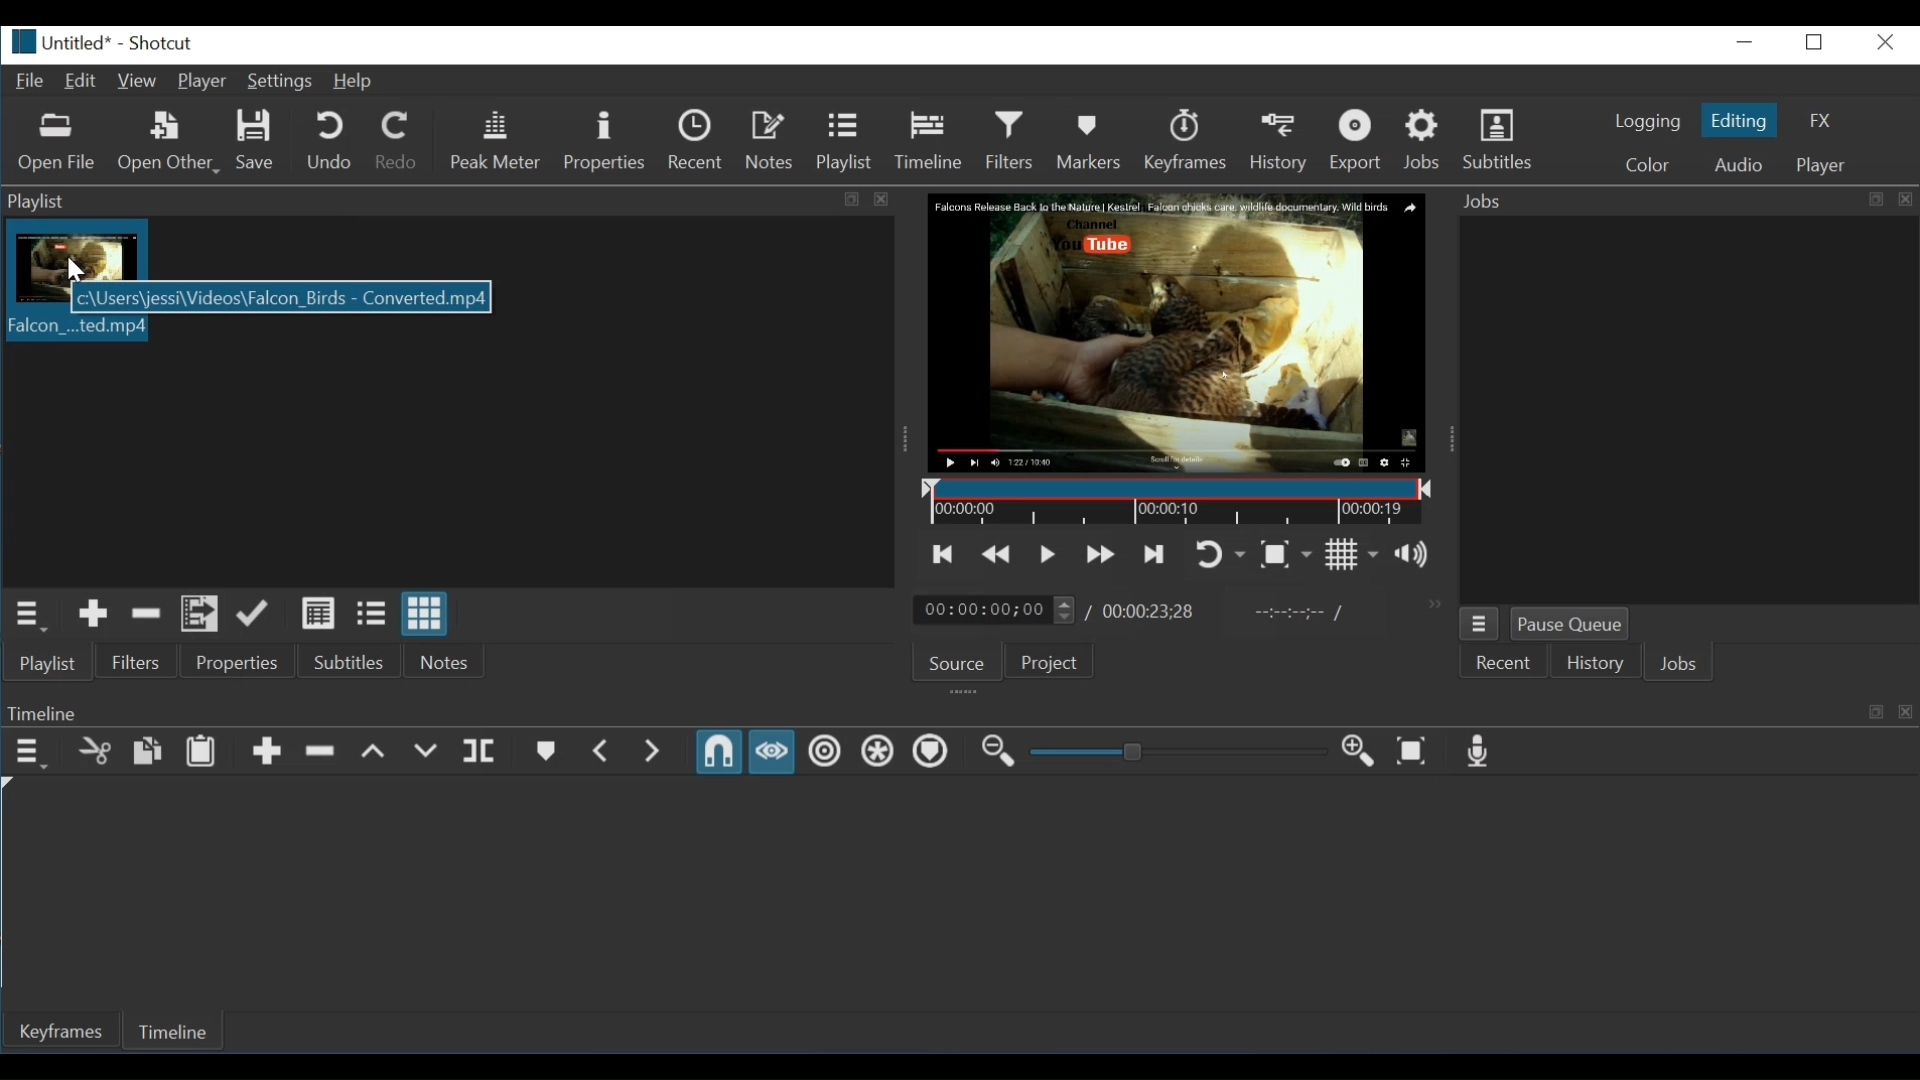  I want to click on Source, so click(958, 664).